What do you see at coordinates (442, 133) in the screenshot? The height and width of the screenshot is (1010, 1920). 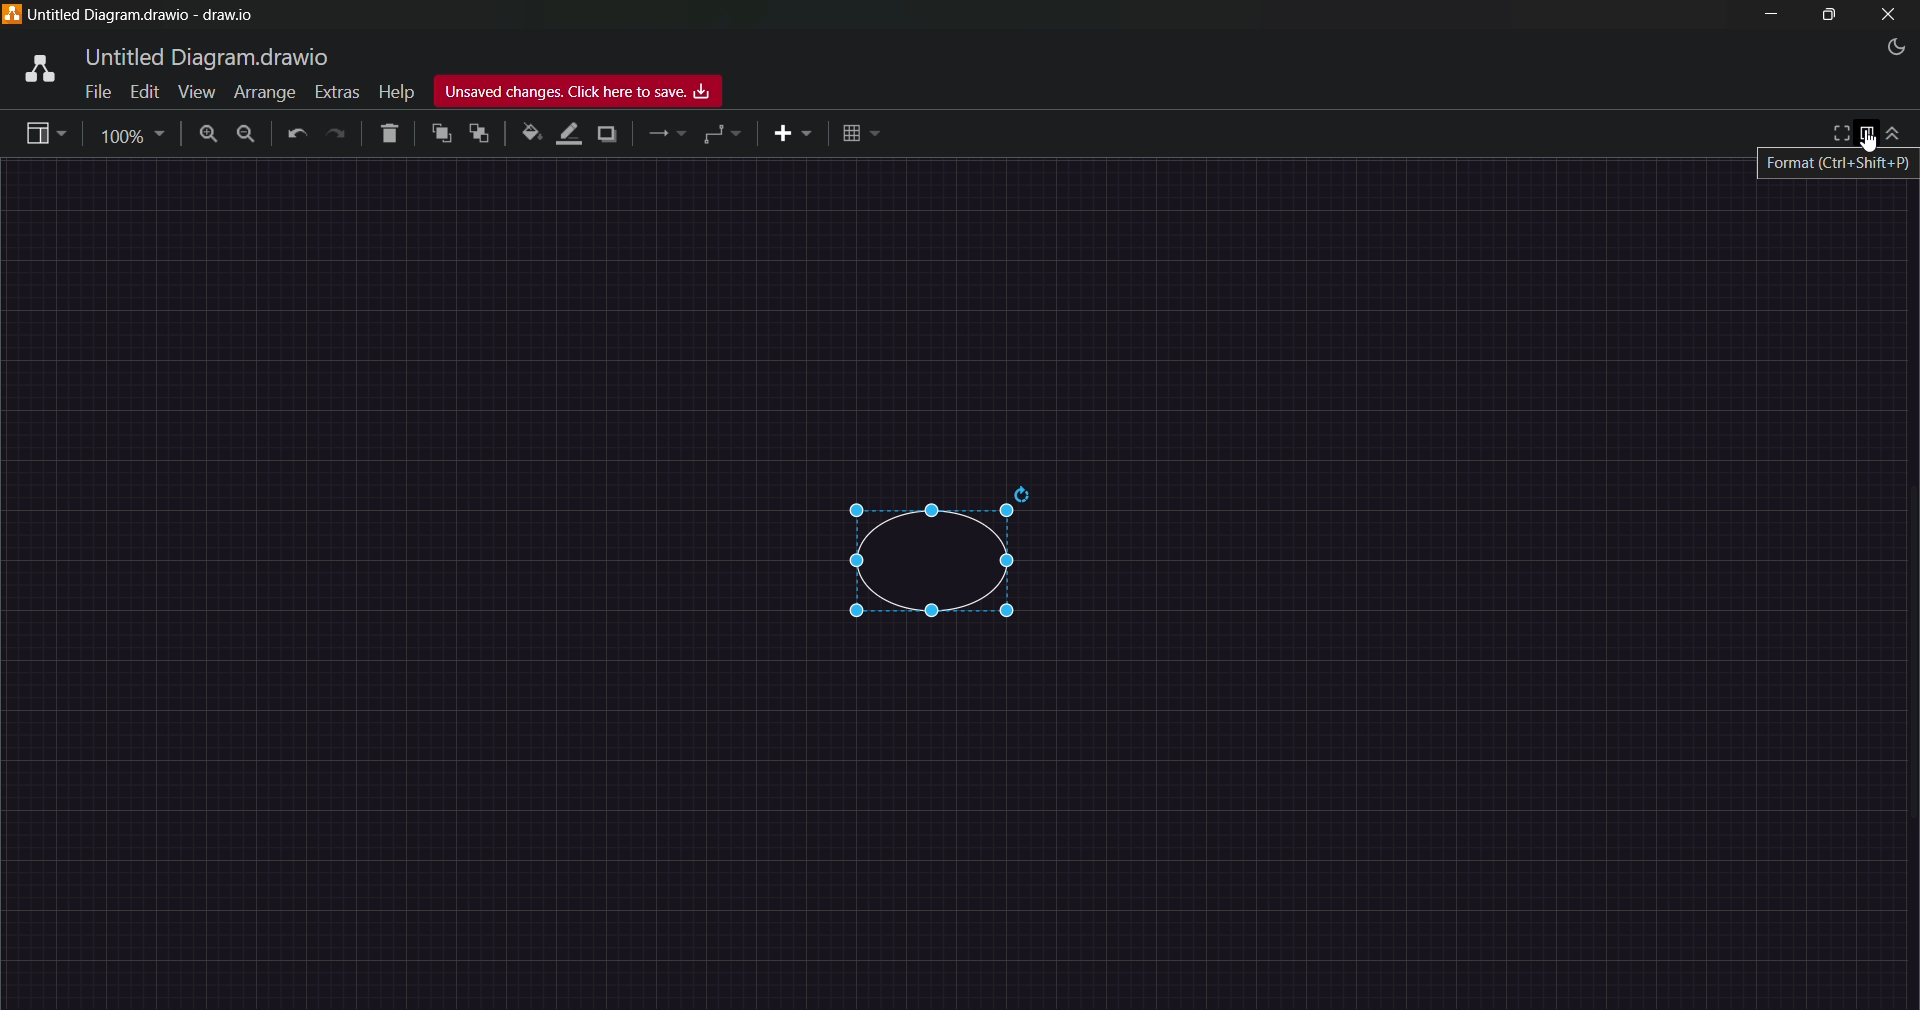 I see `to front` at bounding box center [442, 133].